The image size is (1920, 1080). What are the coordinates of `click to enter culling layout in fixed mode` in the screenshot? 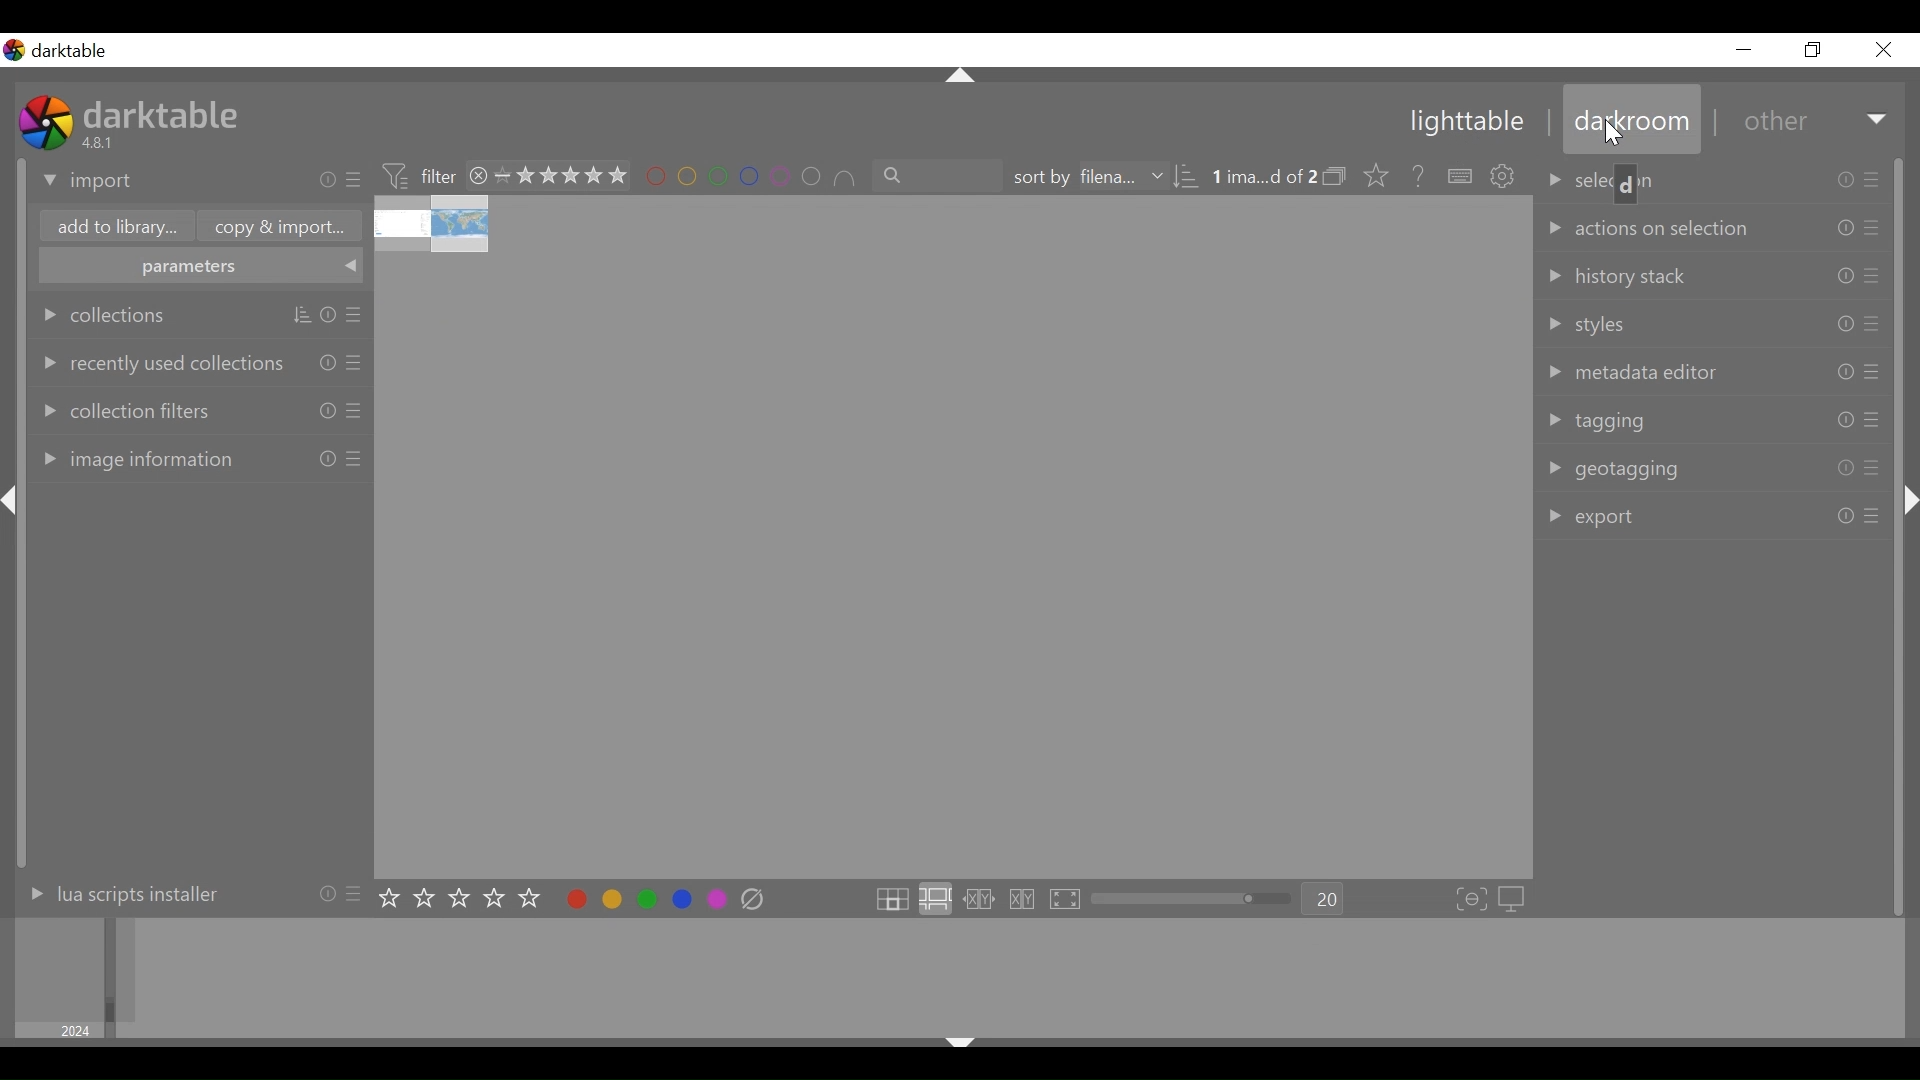 It's located at (976, 899).